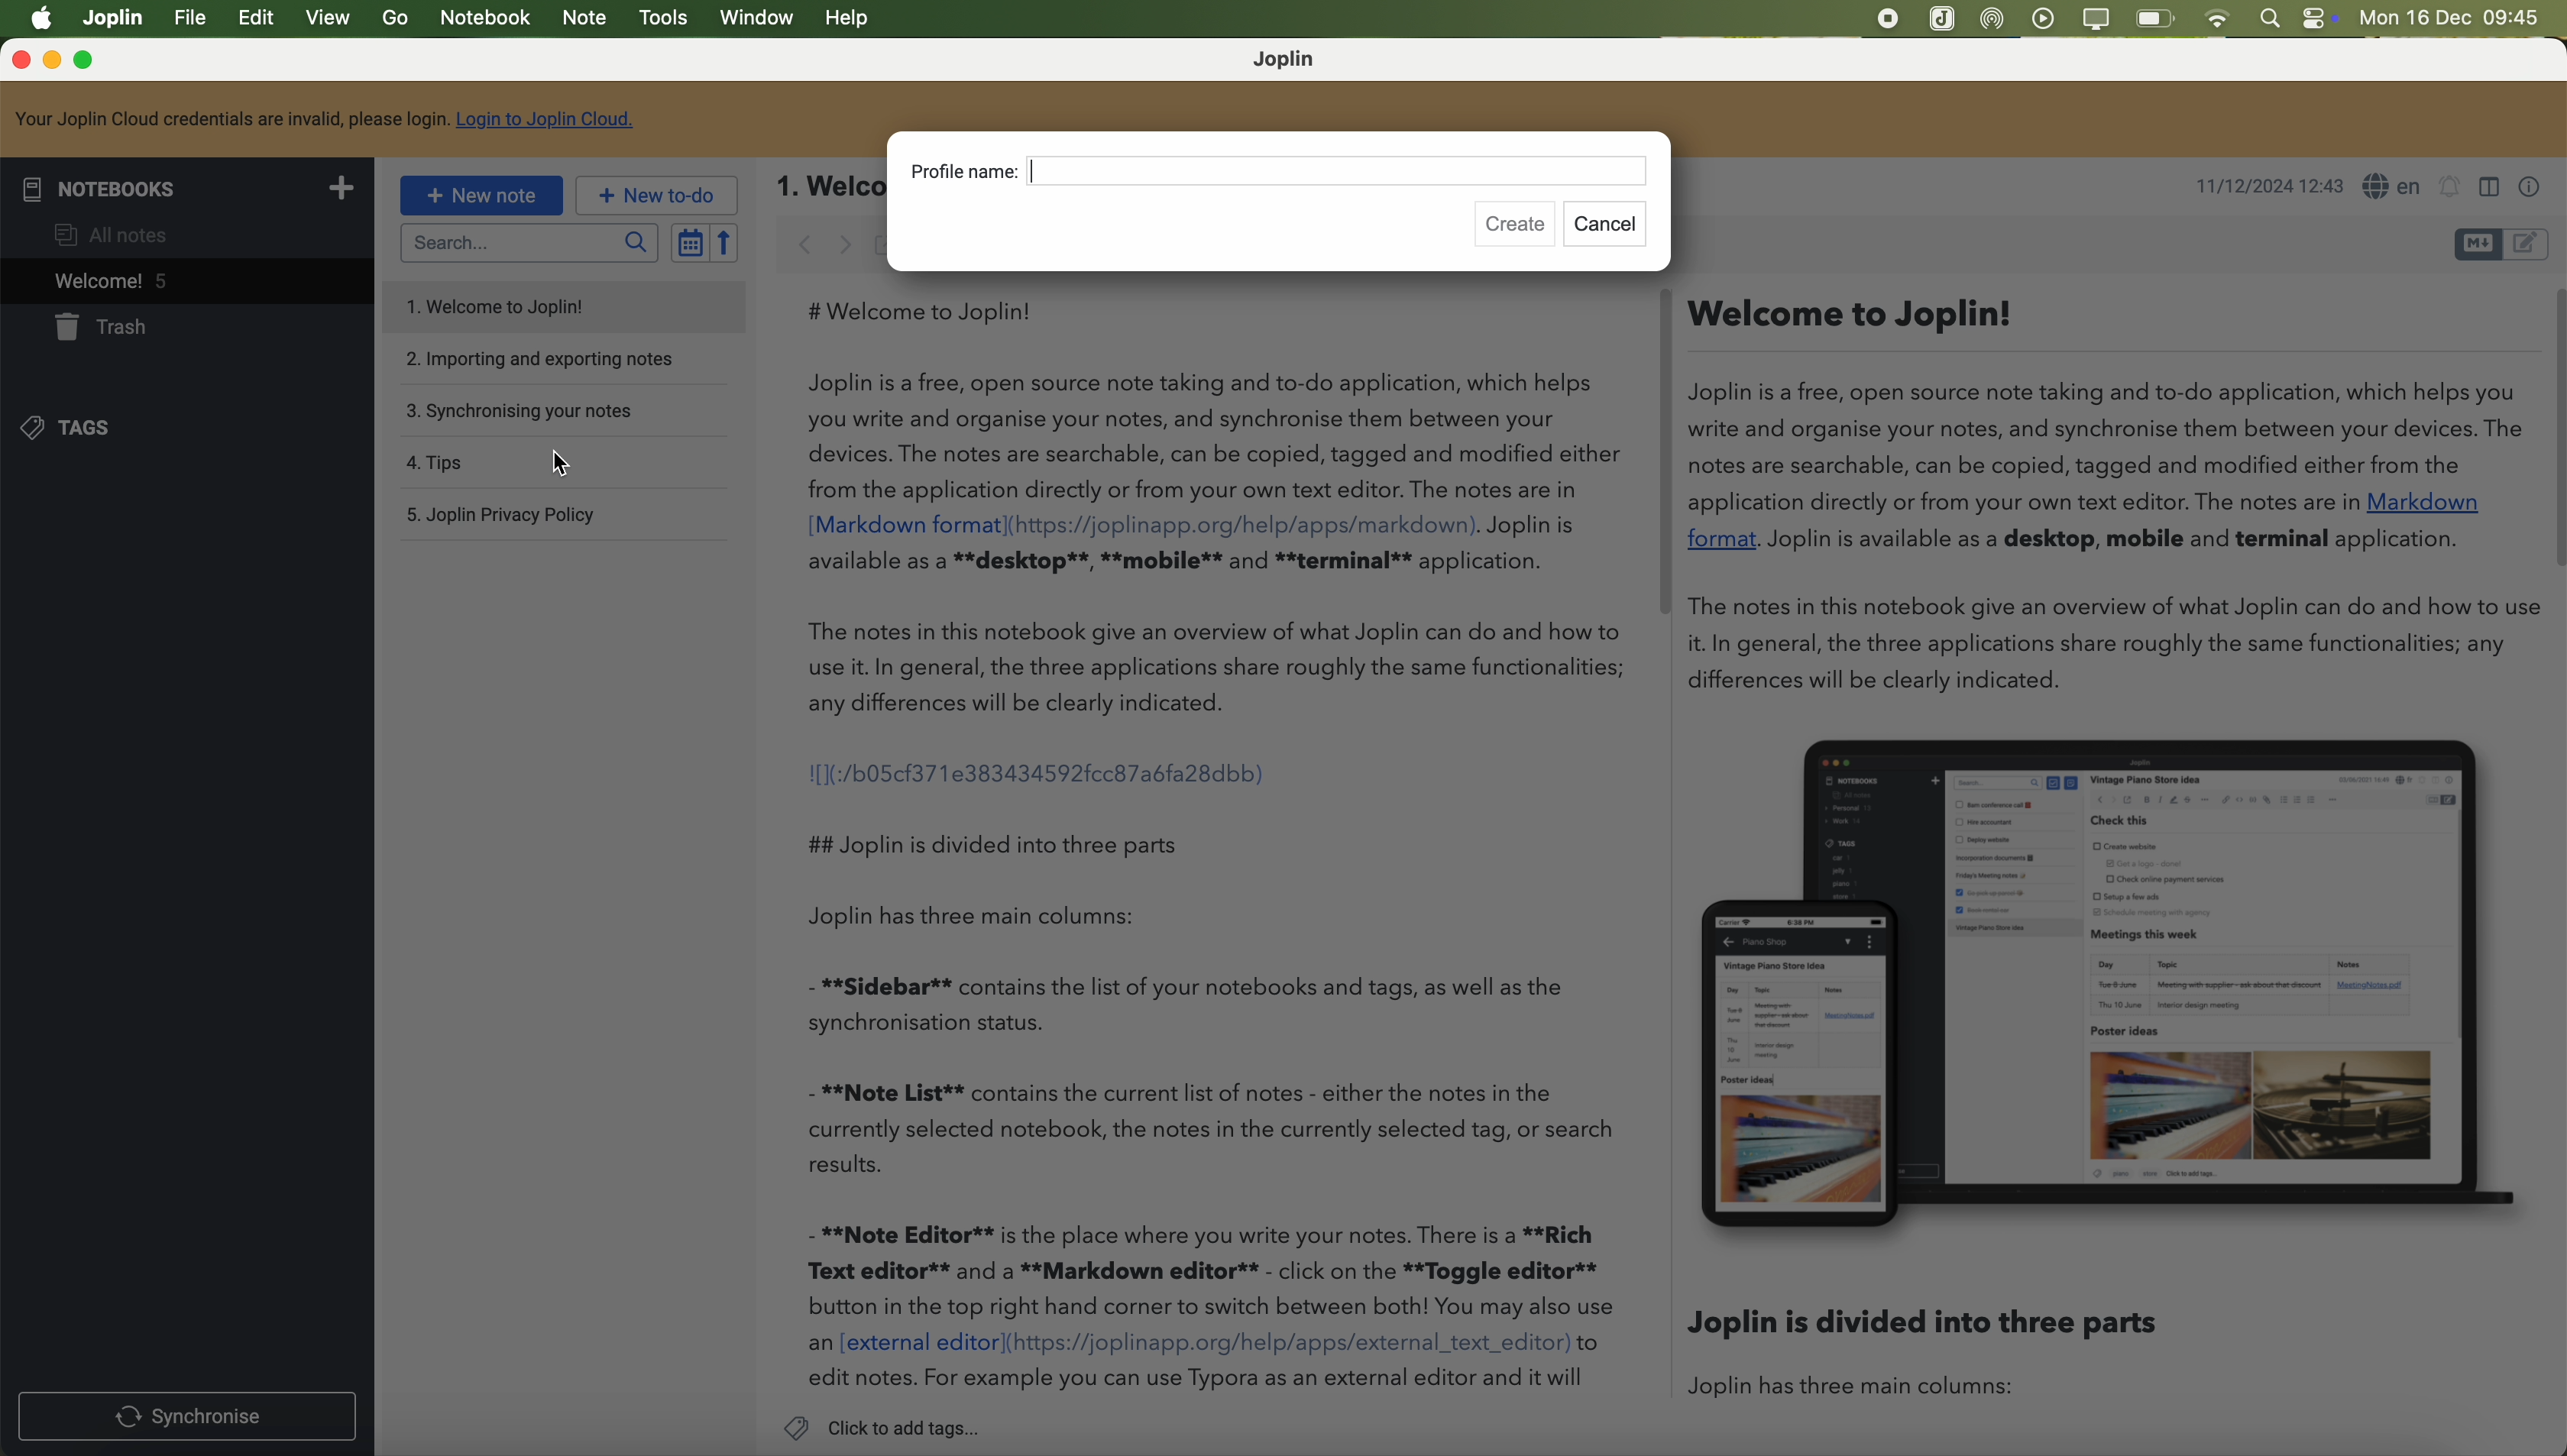 The width and height of the screenshot is (2567, 1456). Describe the element at coordinates (1518, 227) in the screenshot. I see `create` at that location.